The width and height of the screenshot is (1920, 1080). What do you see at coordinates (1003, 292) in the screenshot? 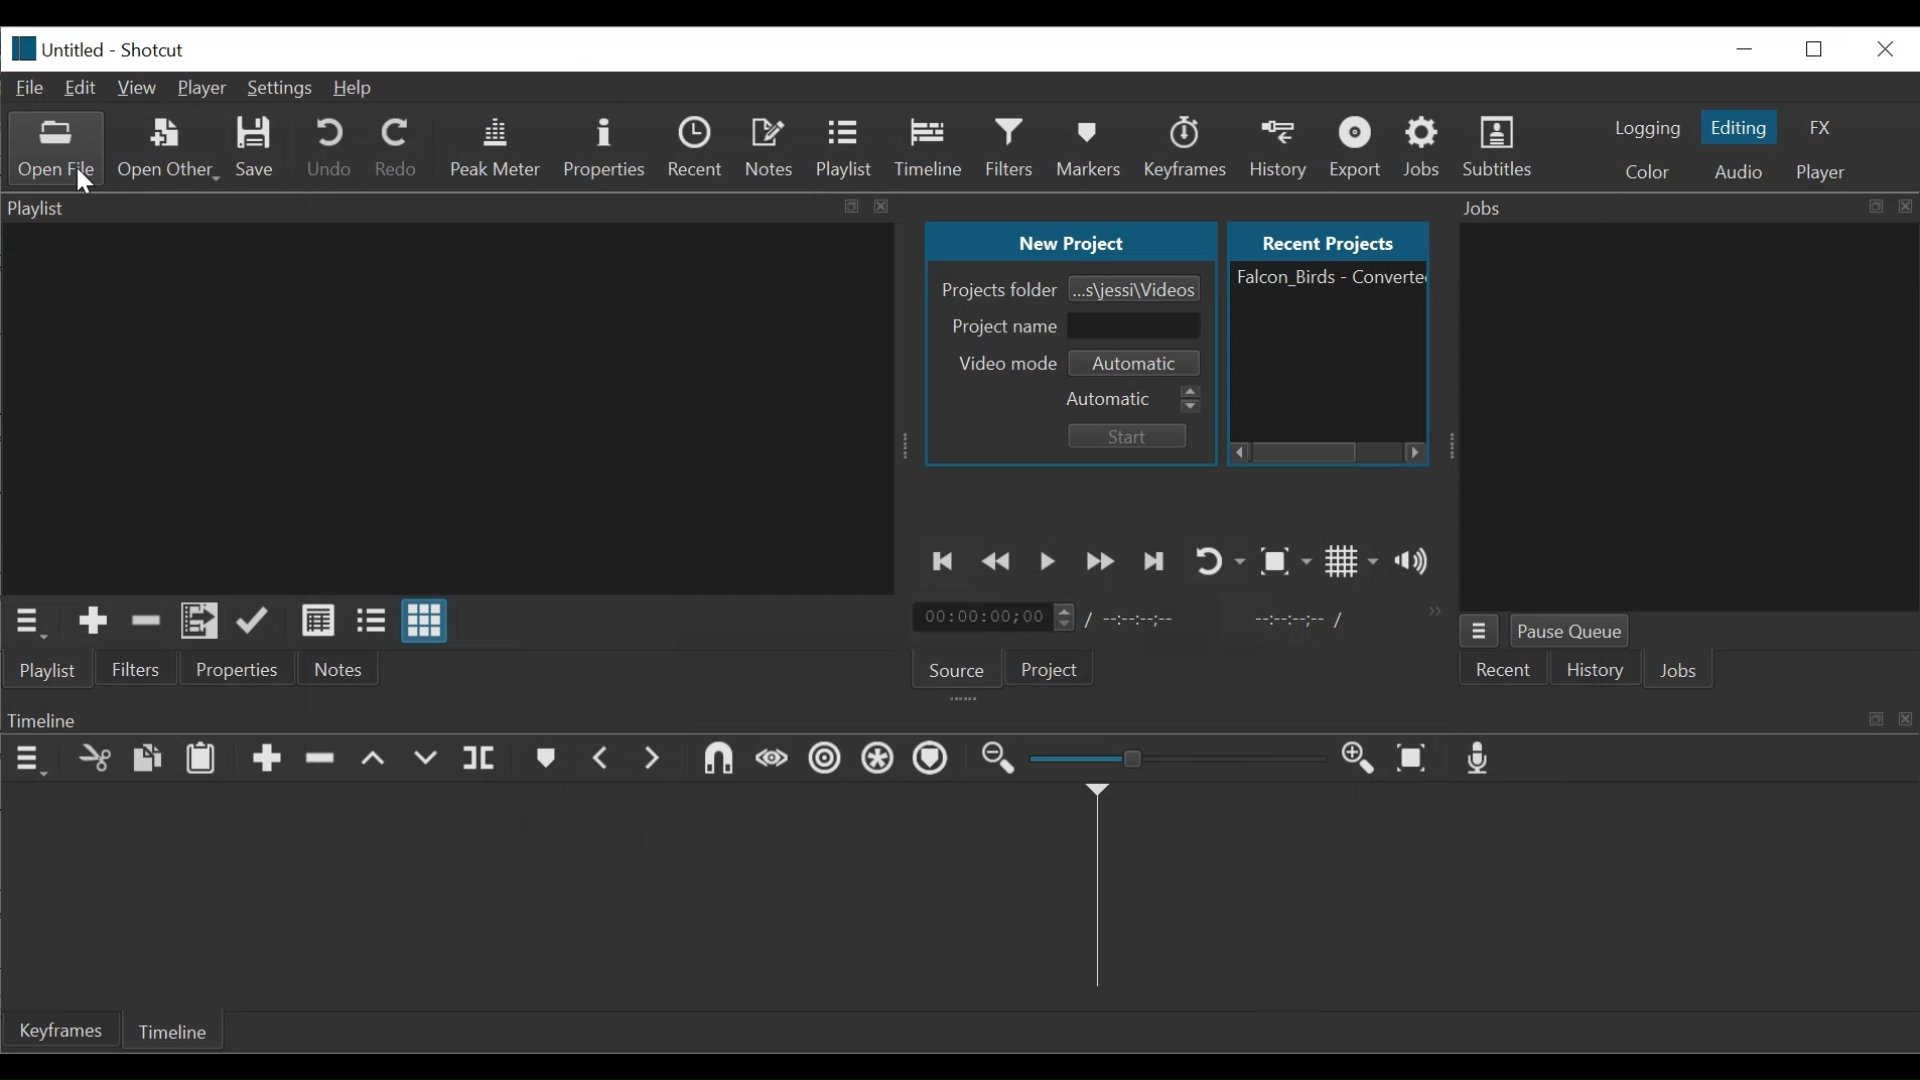
I see `Projects folder ` at bounding box center [1003, 292].